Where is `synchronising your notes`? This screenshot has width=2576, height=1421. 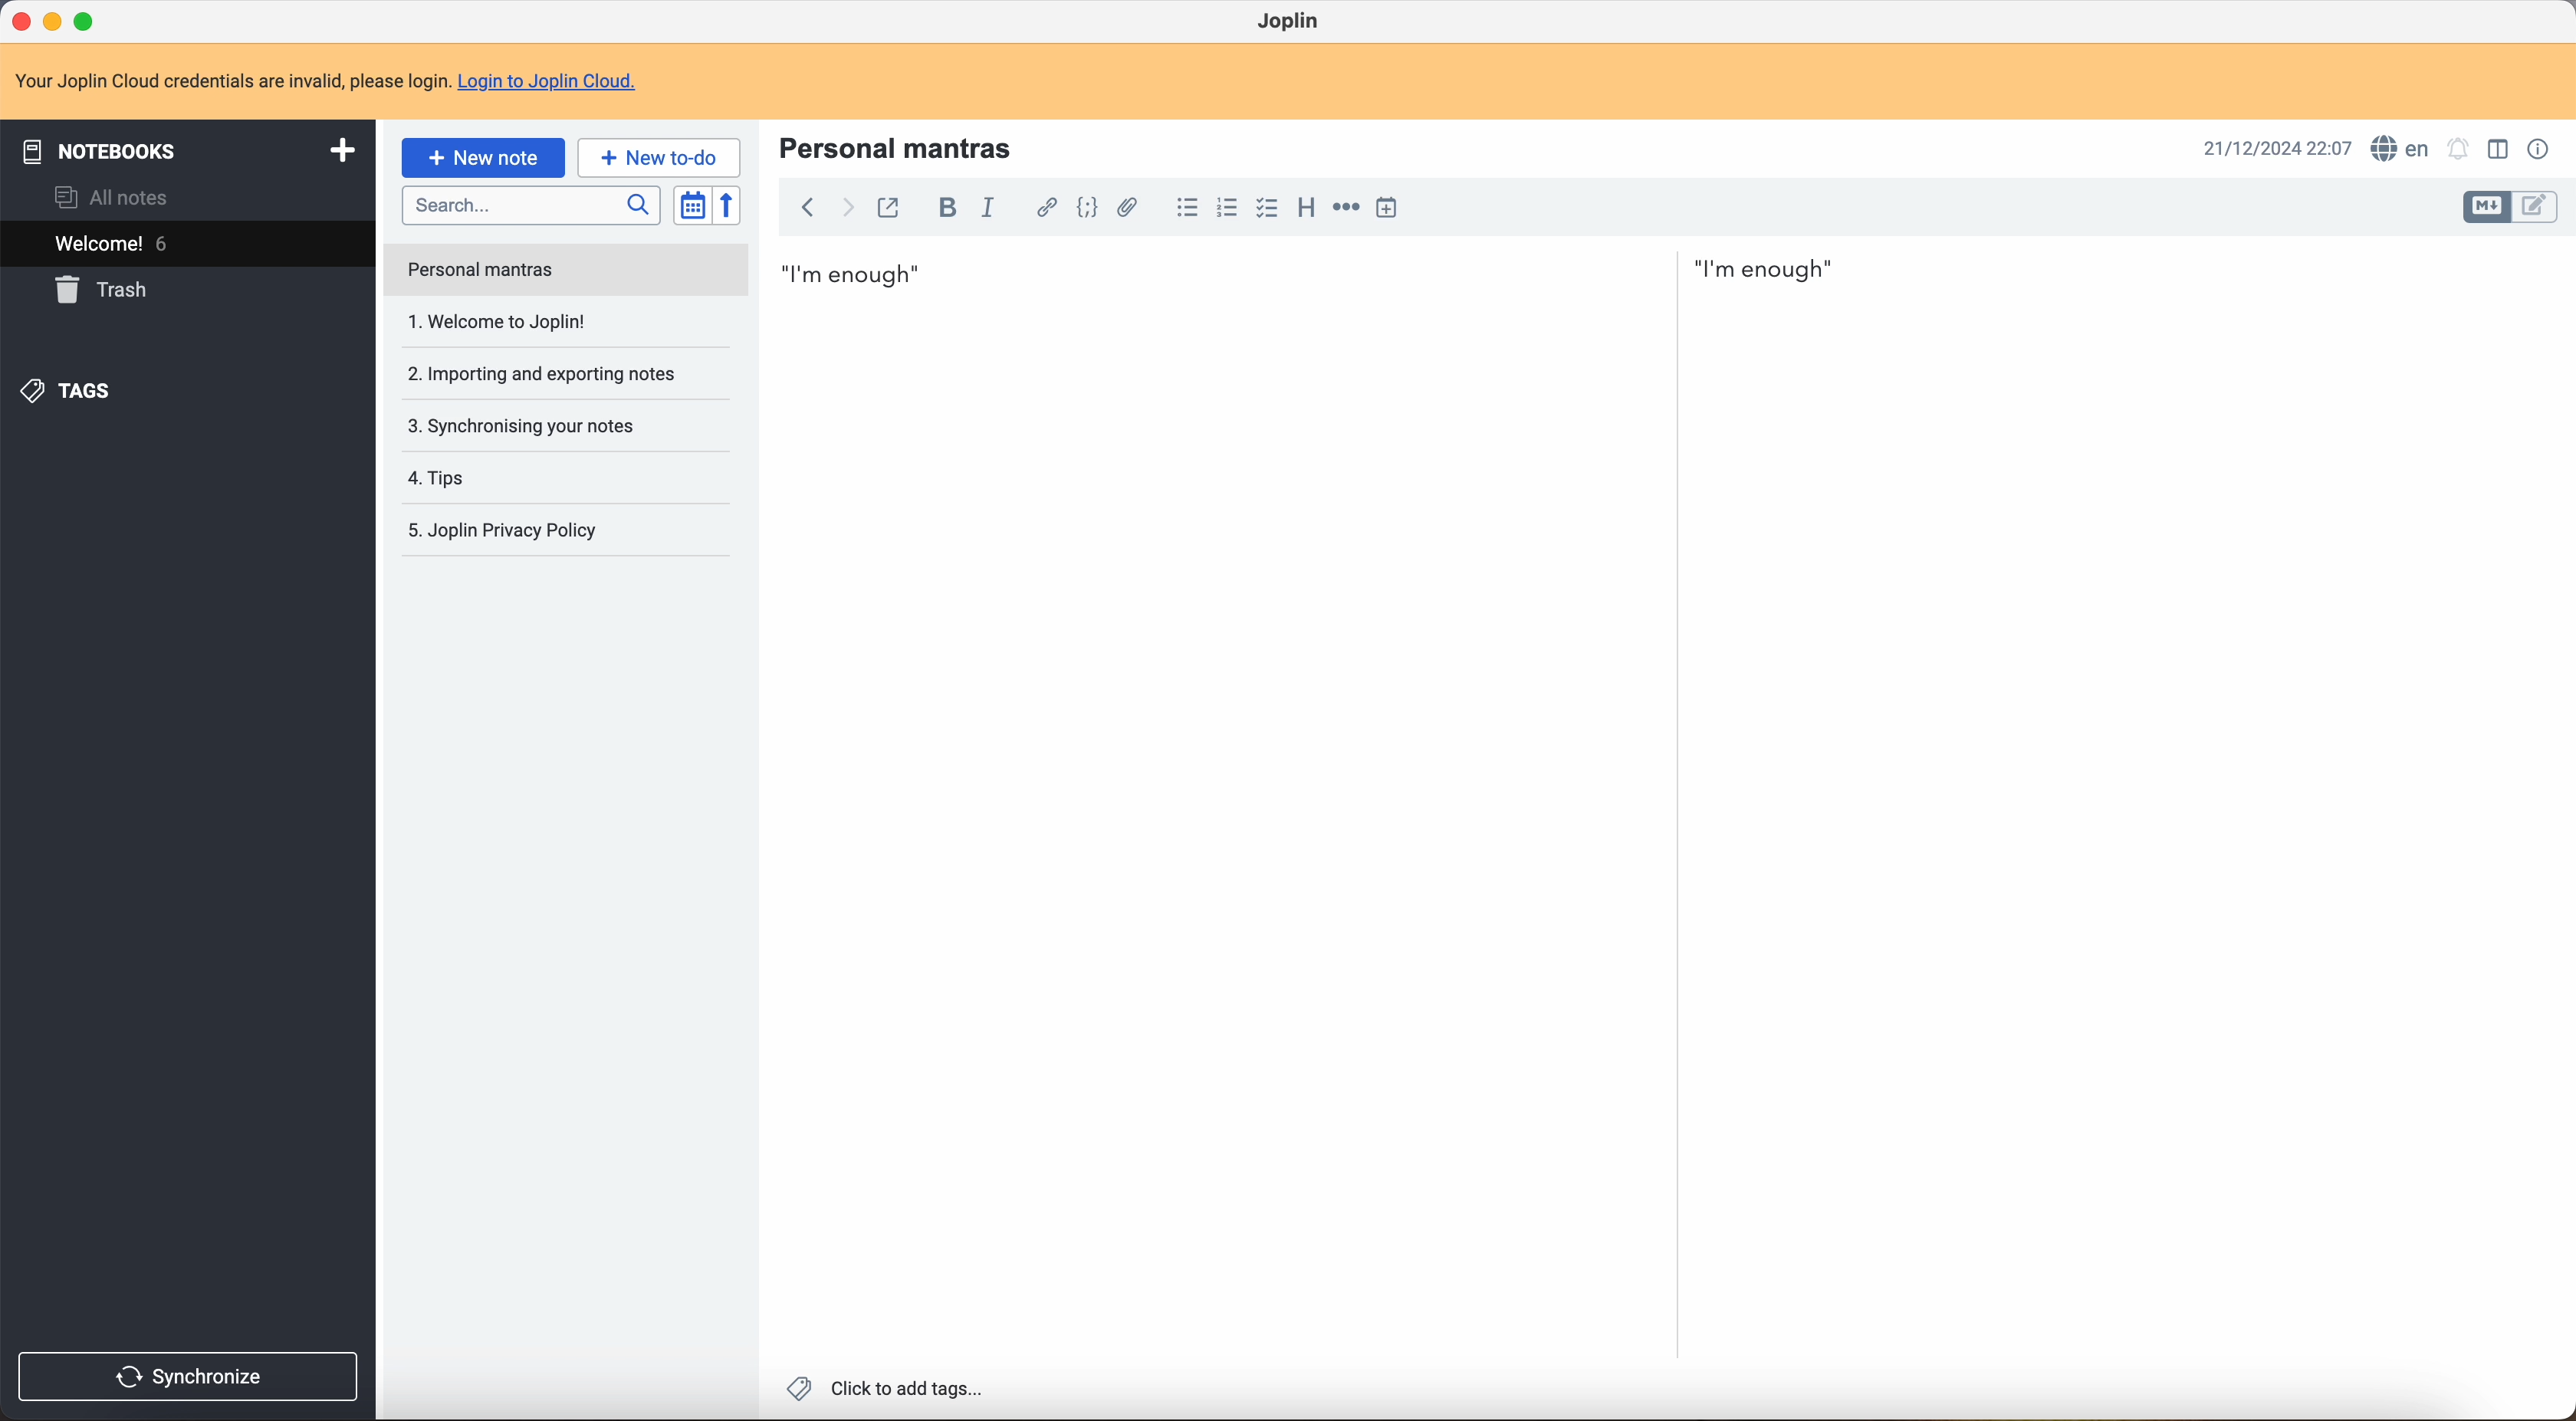 synchronising your notes is located at coordinates (552, 380).